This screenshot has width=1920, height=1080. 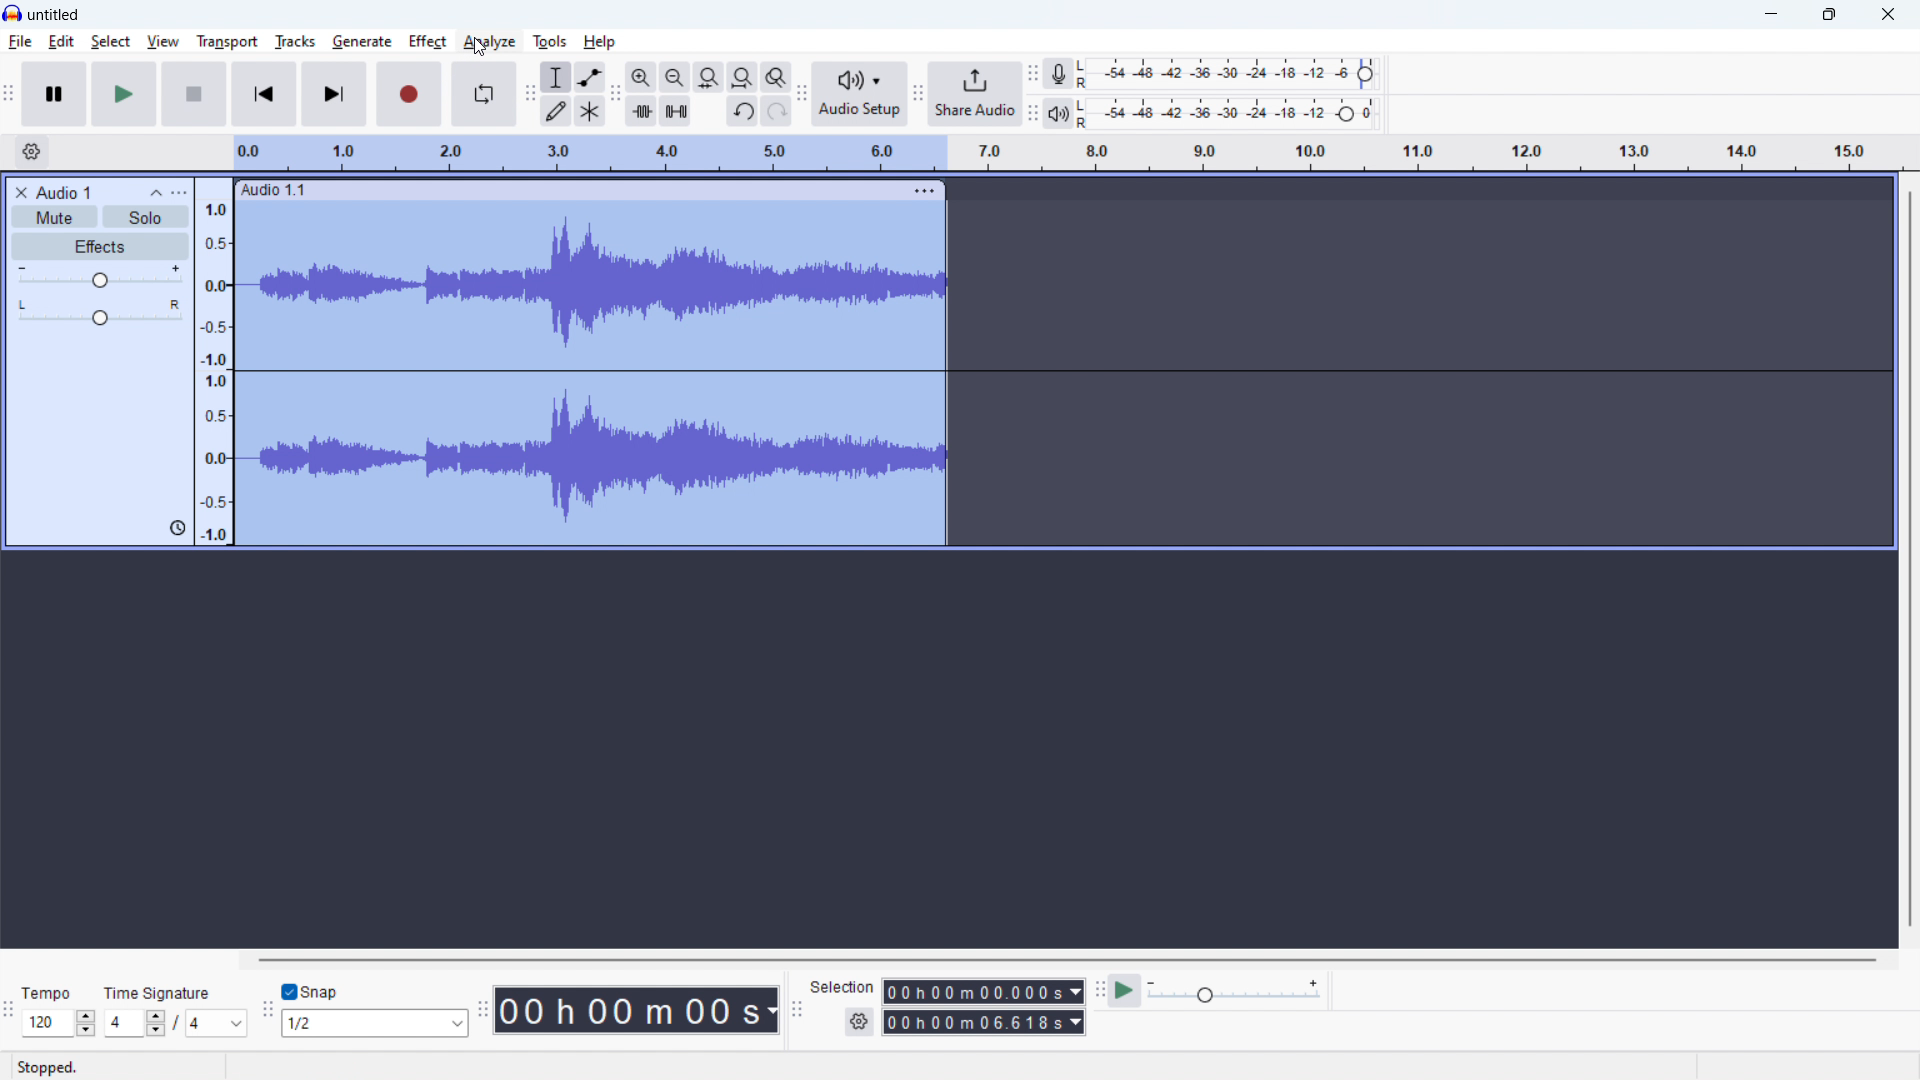 I want to click on play at speed , so click(x=1124, y=992).